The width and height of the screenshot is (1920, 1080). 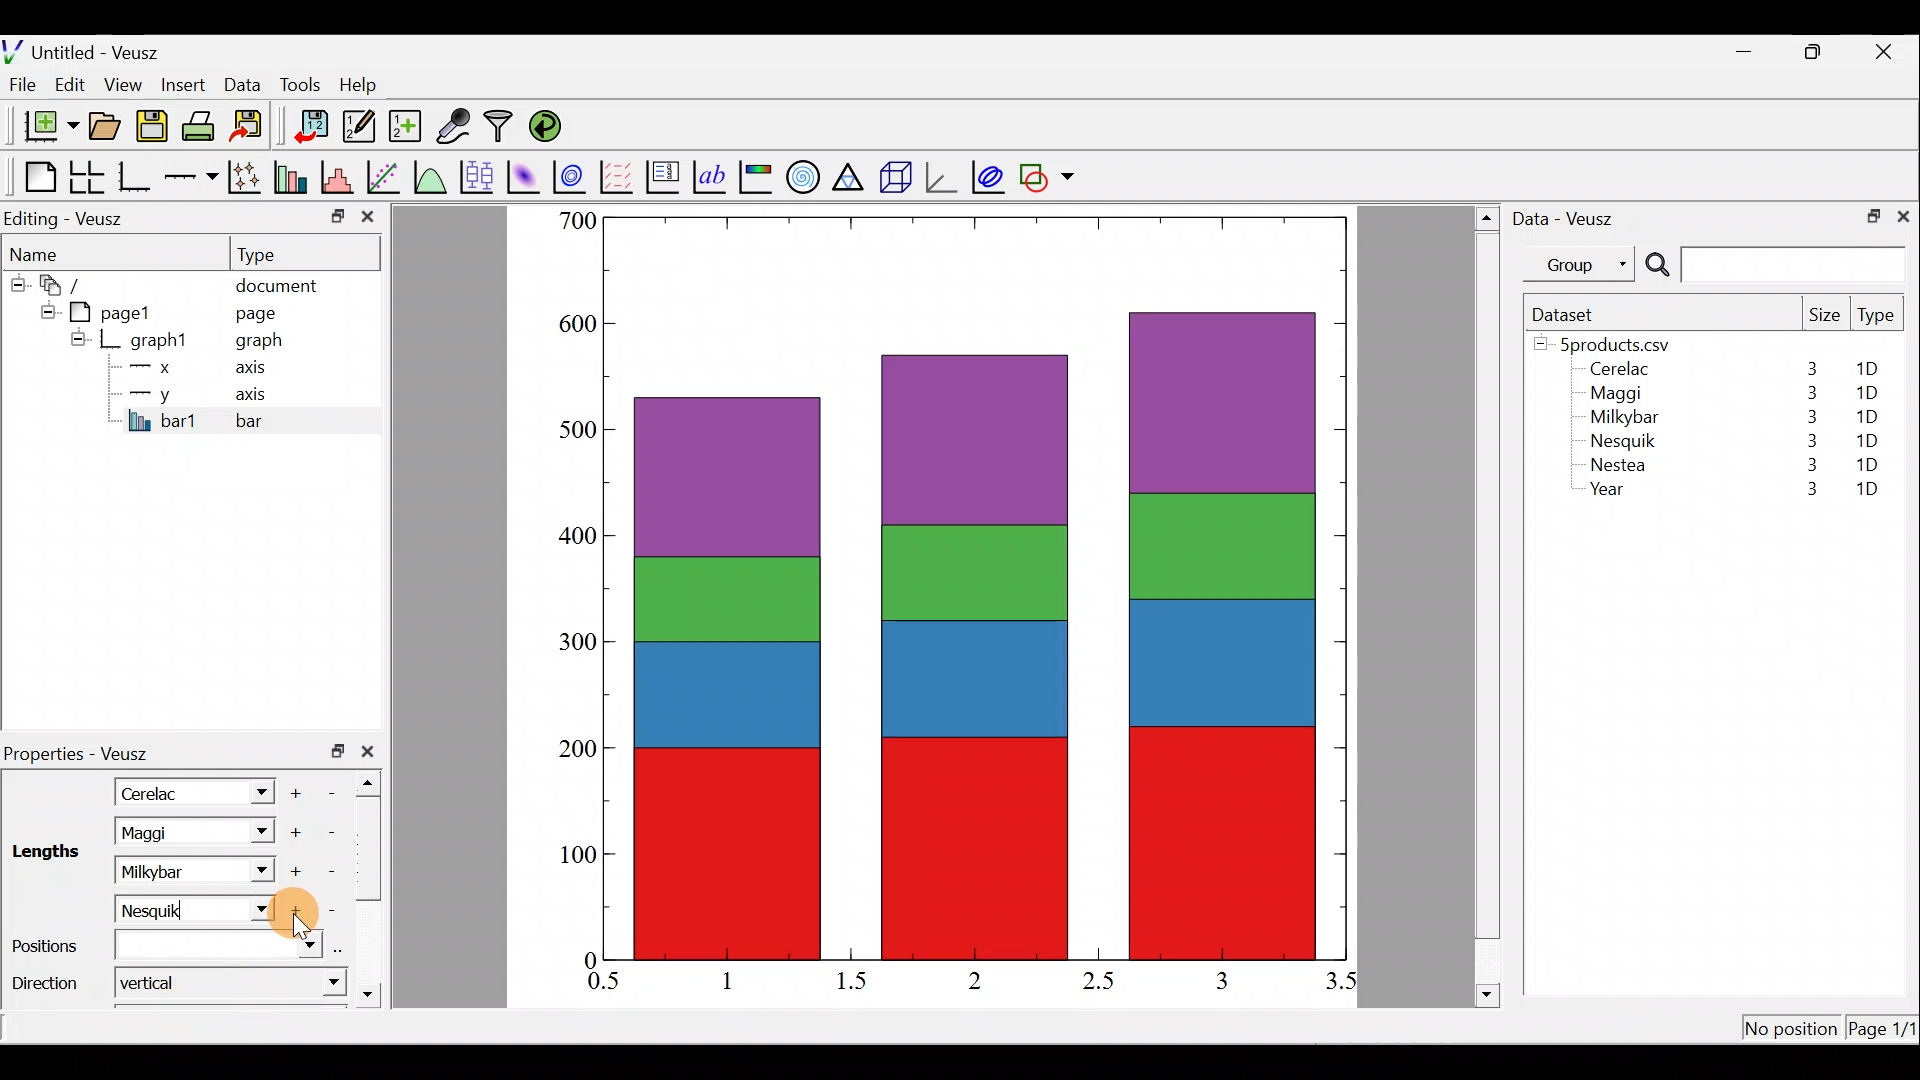 What do you see at coordinates (570, 428) in the screenshot?
I see `500` at bounding box center [570, 428].